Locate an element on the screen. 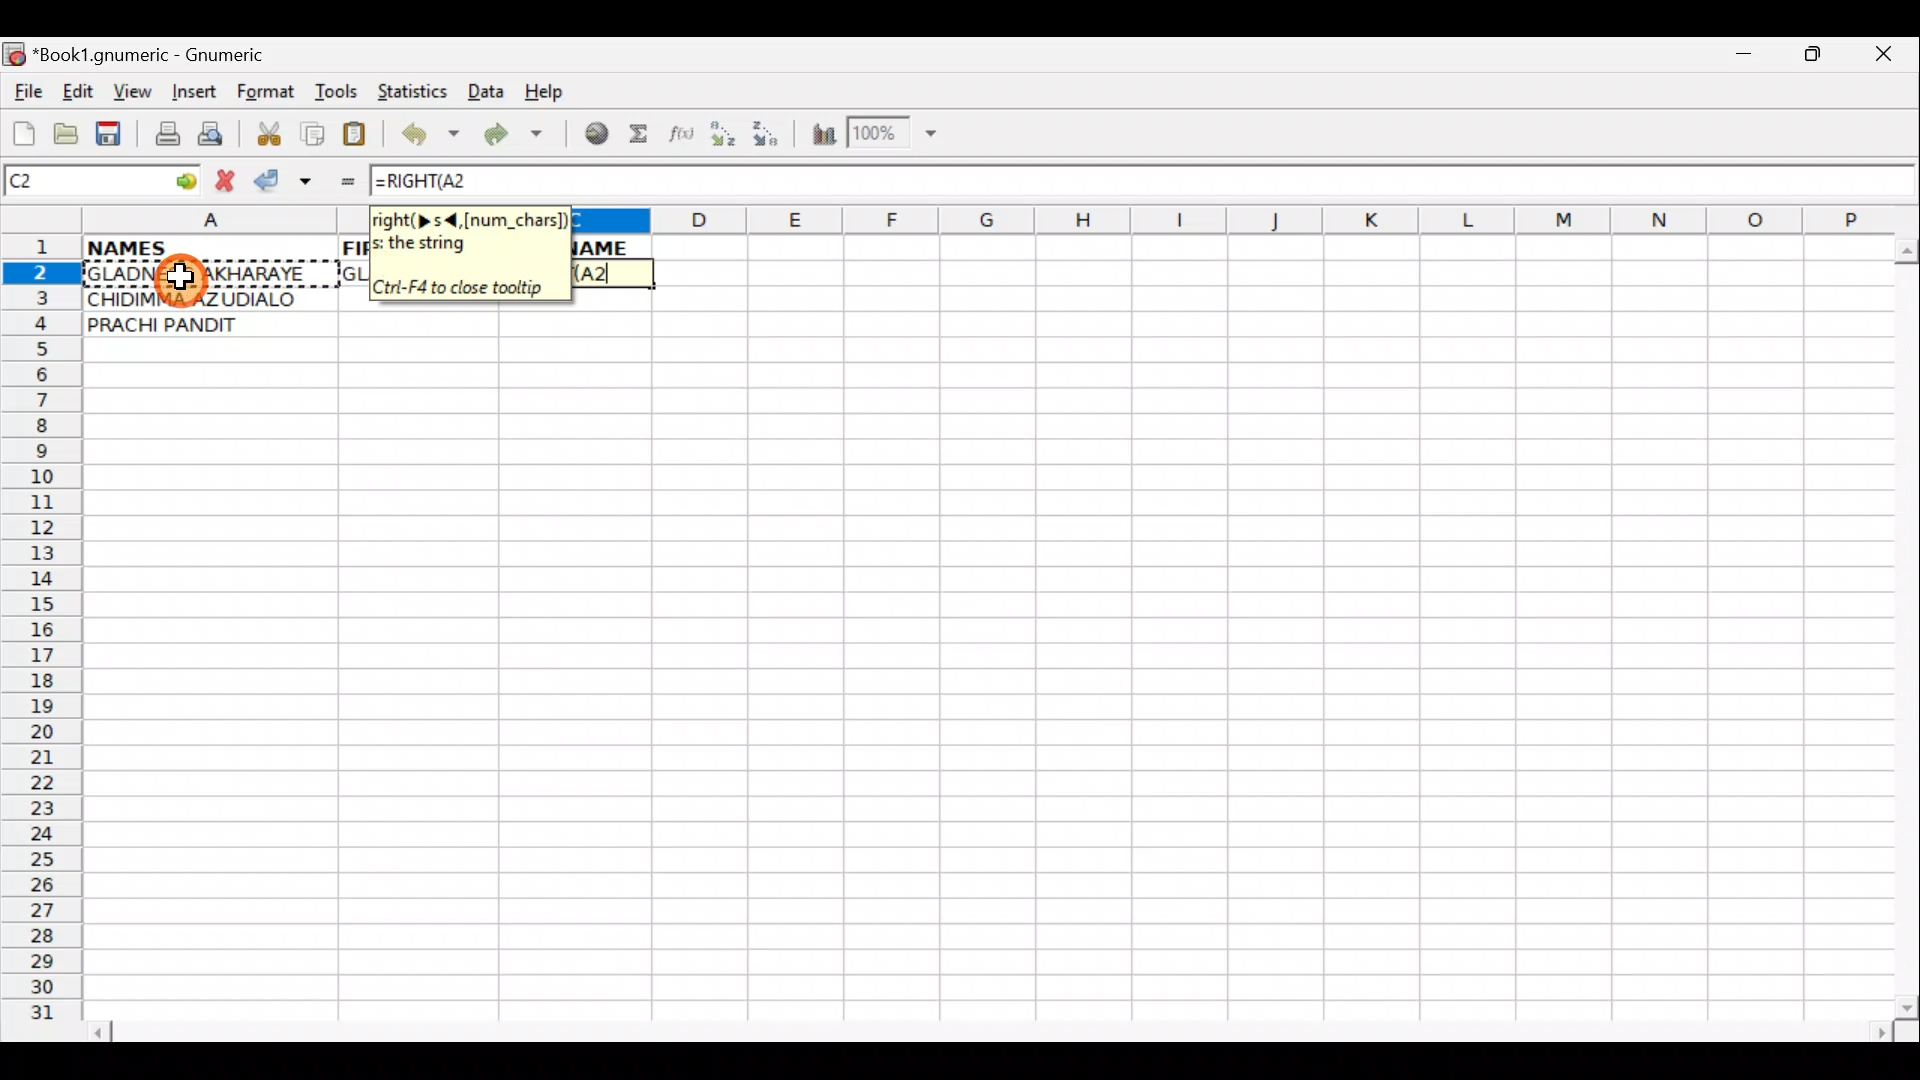  Print file is located at coordinates (162, 136).